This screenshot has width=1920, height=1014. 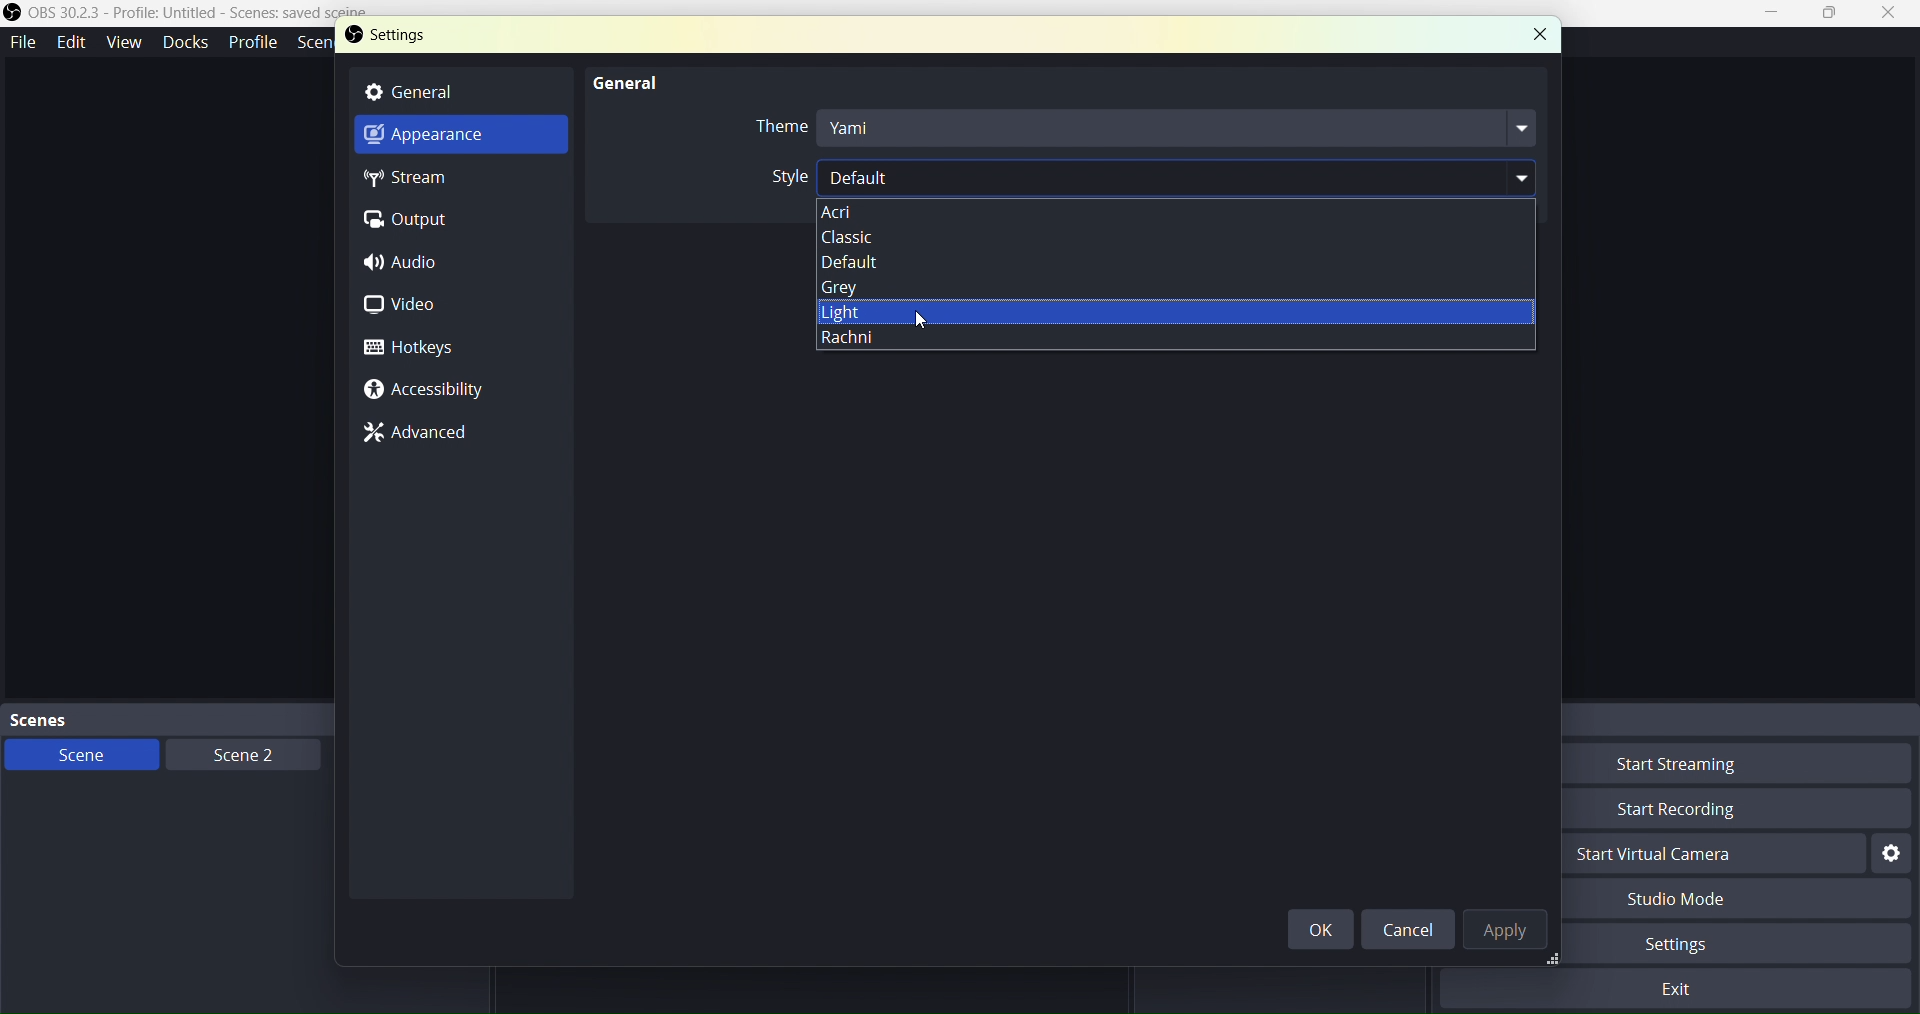 What do you see at coordinates (409, 265) in the screenshot?
I see `Audio` at bounding box center [409, 265].